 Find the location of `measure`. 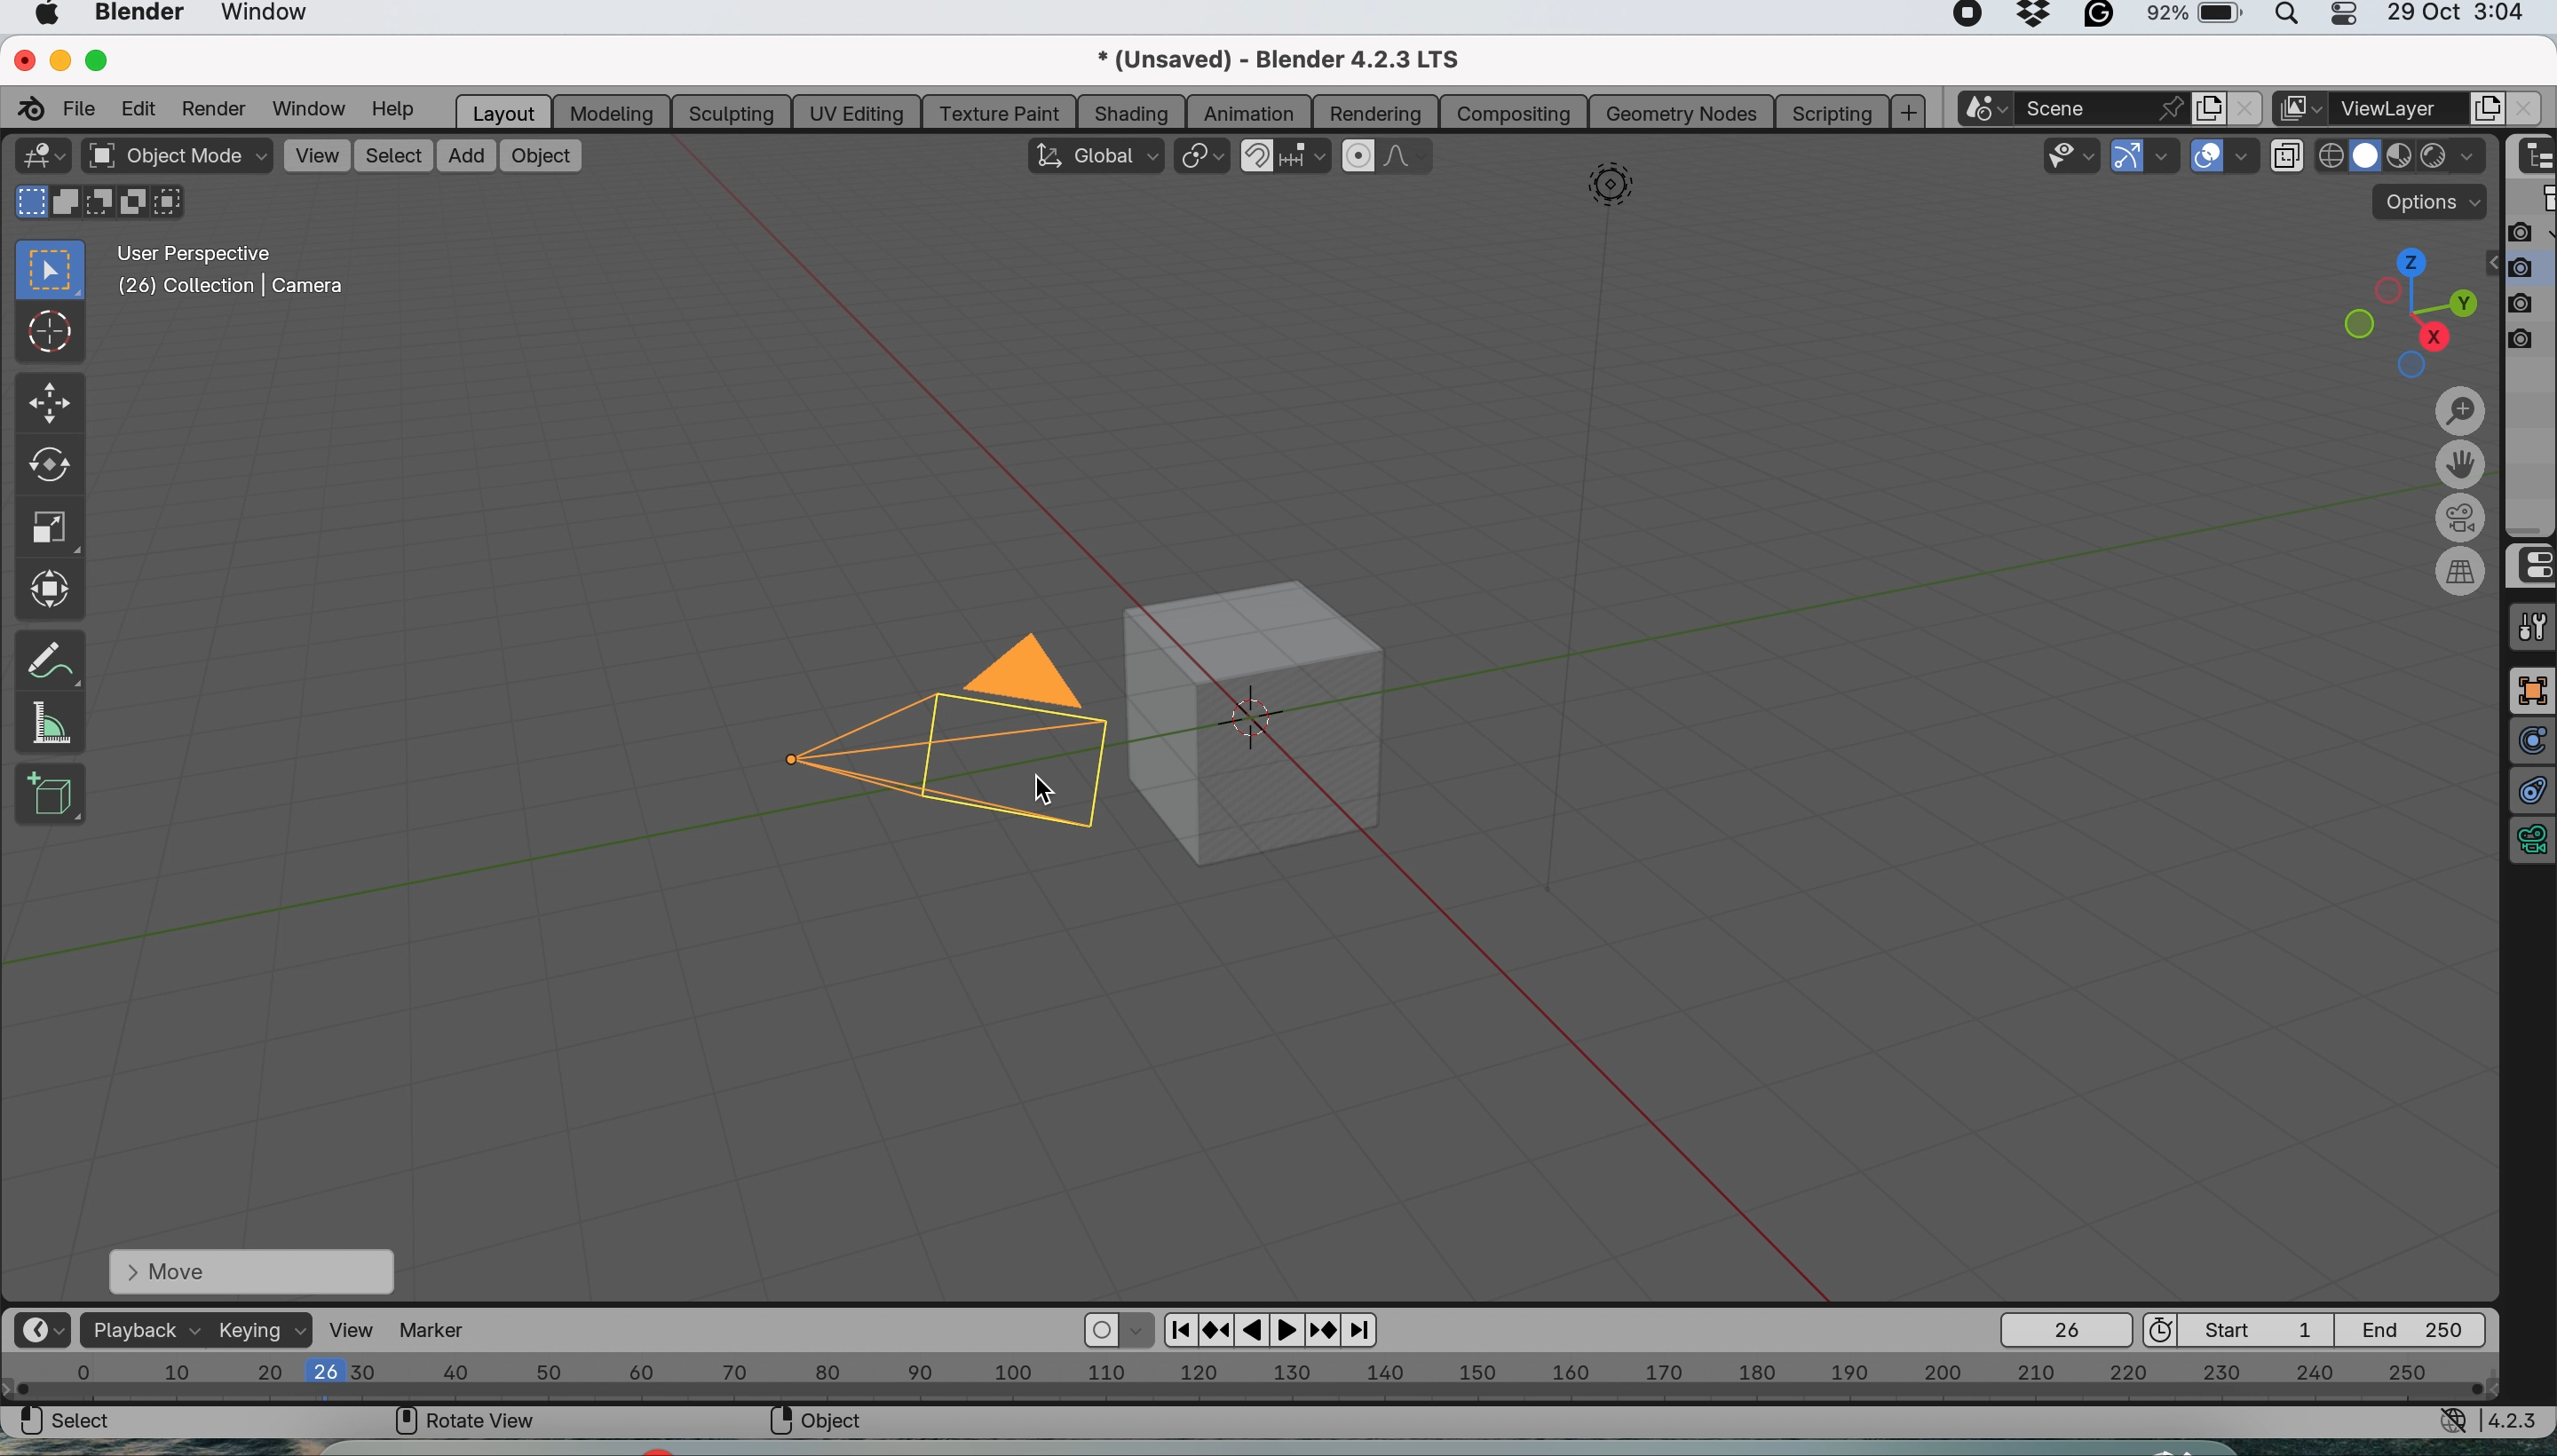

measure is located at coordinates (49, 721).